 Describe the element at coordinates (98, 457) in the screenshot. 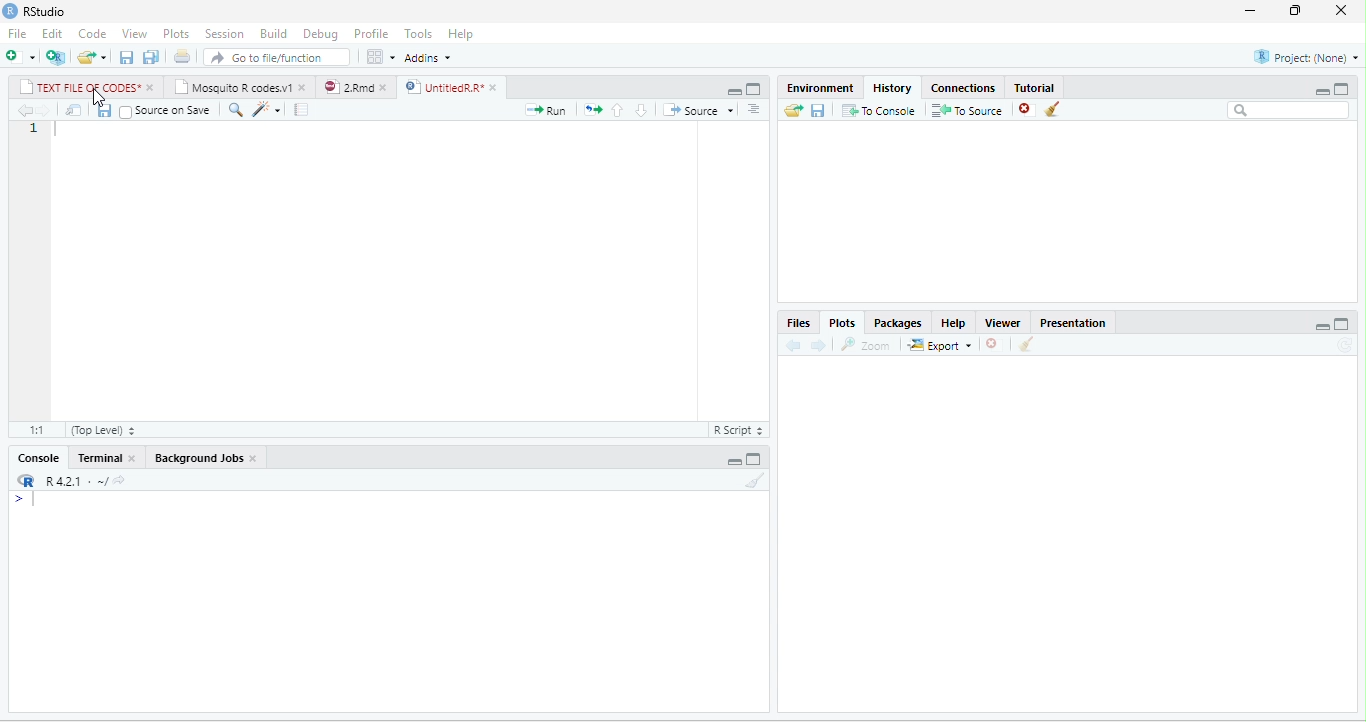

I see `Terminal` at that location.